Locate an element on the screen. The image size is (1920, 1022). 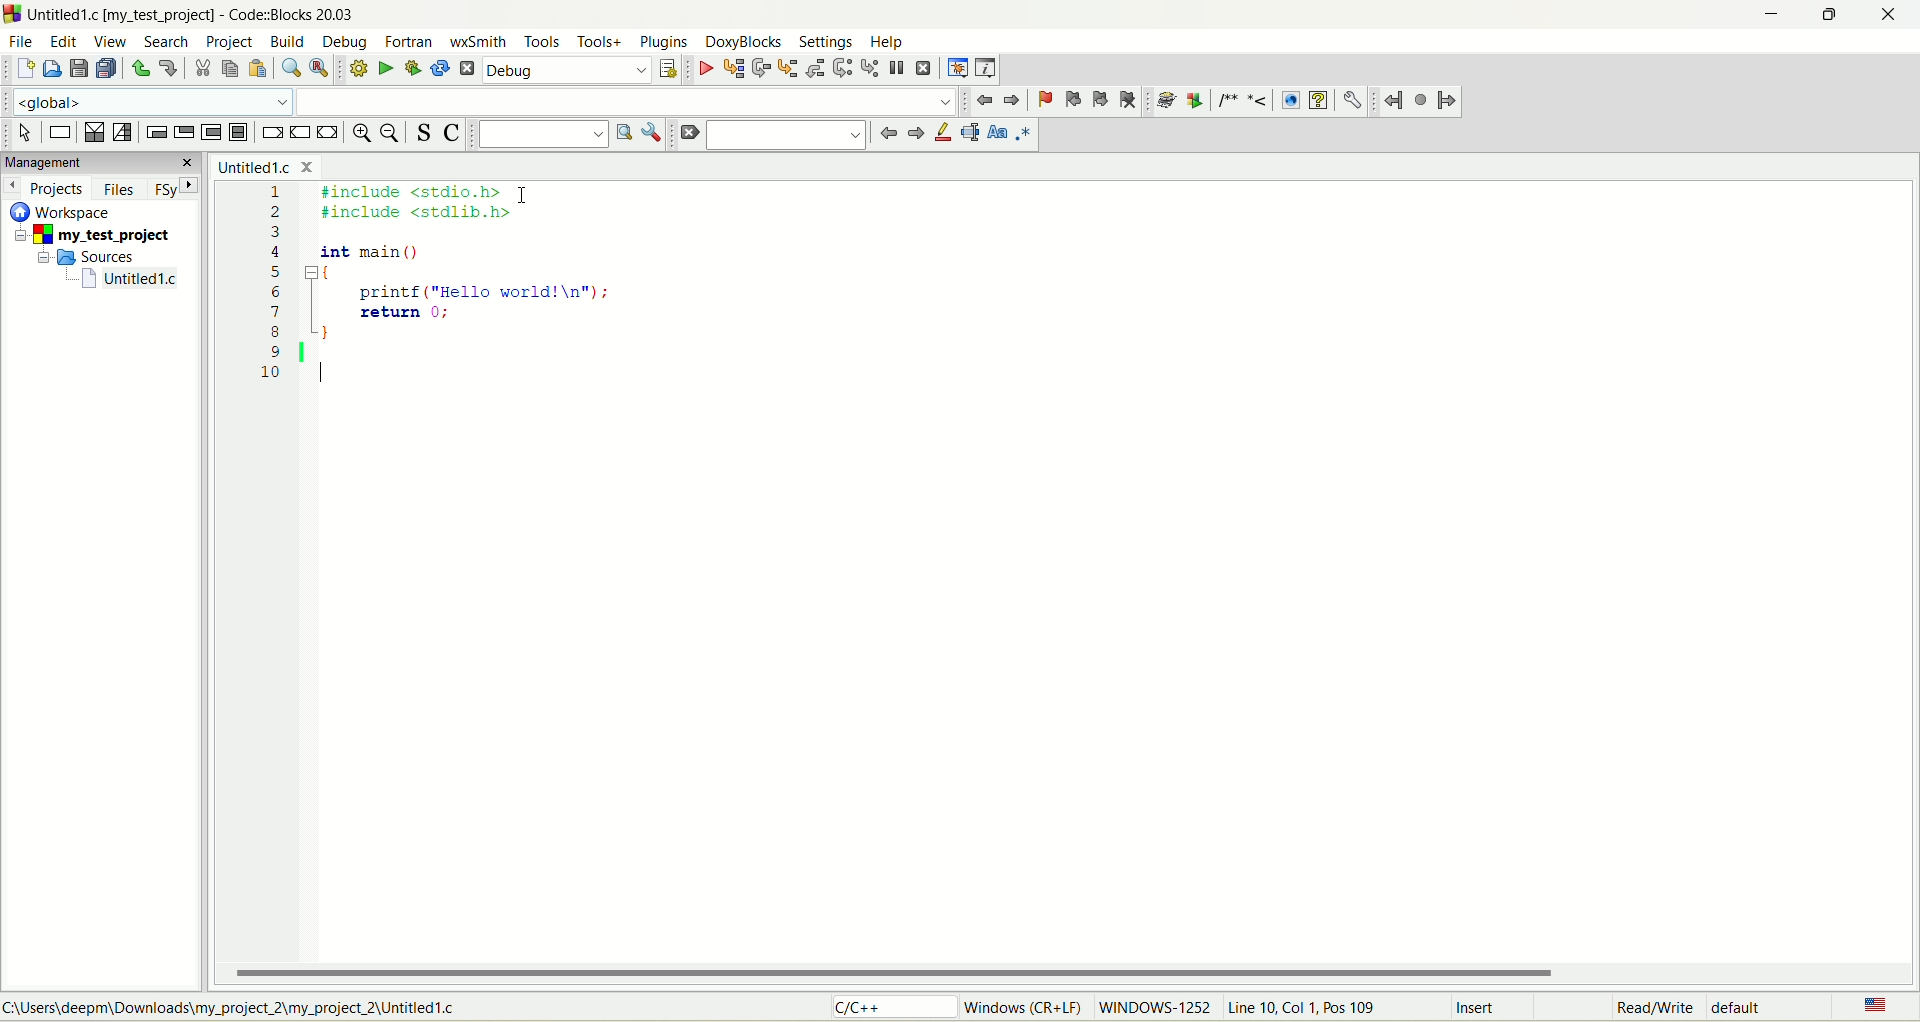
find is located at coordinates (288, 66).